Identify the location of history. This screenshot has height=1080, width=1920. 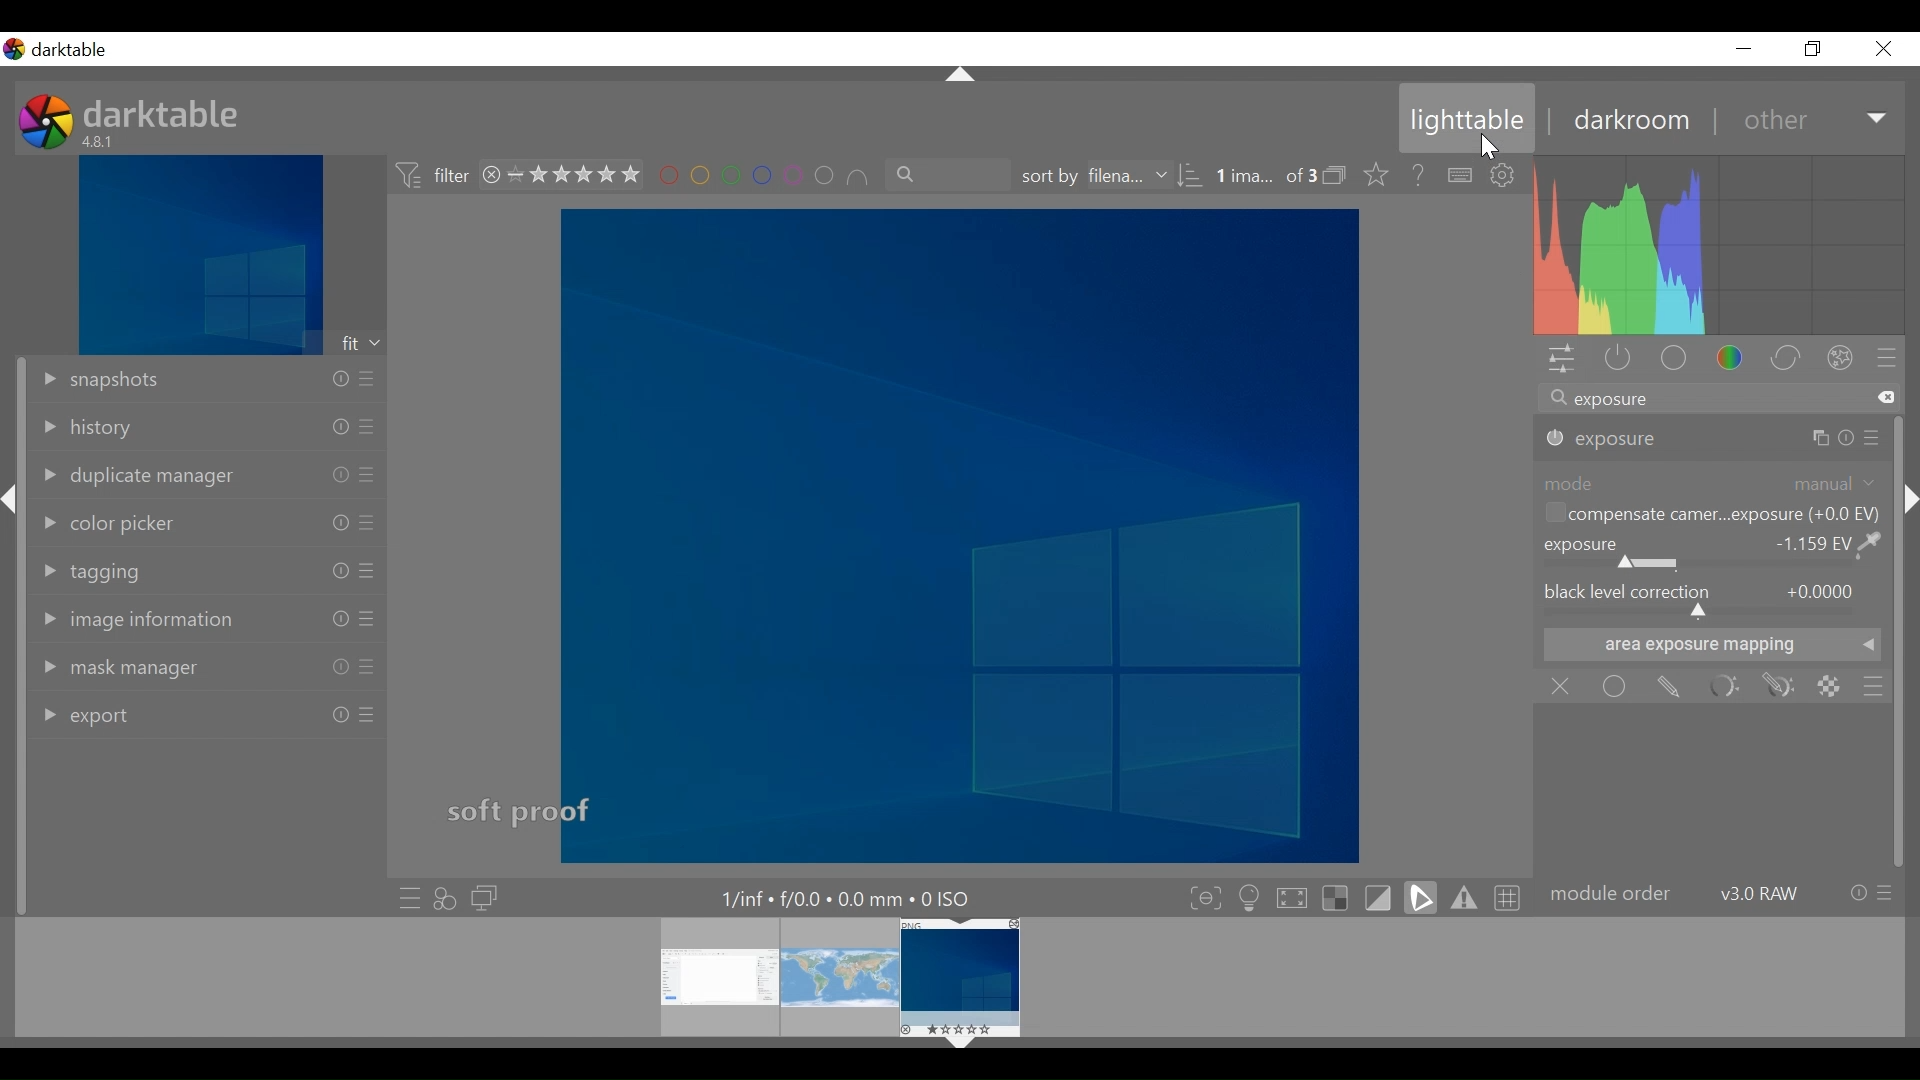
(86, 429).